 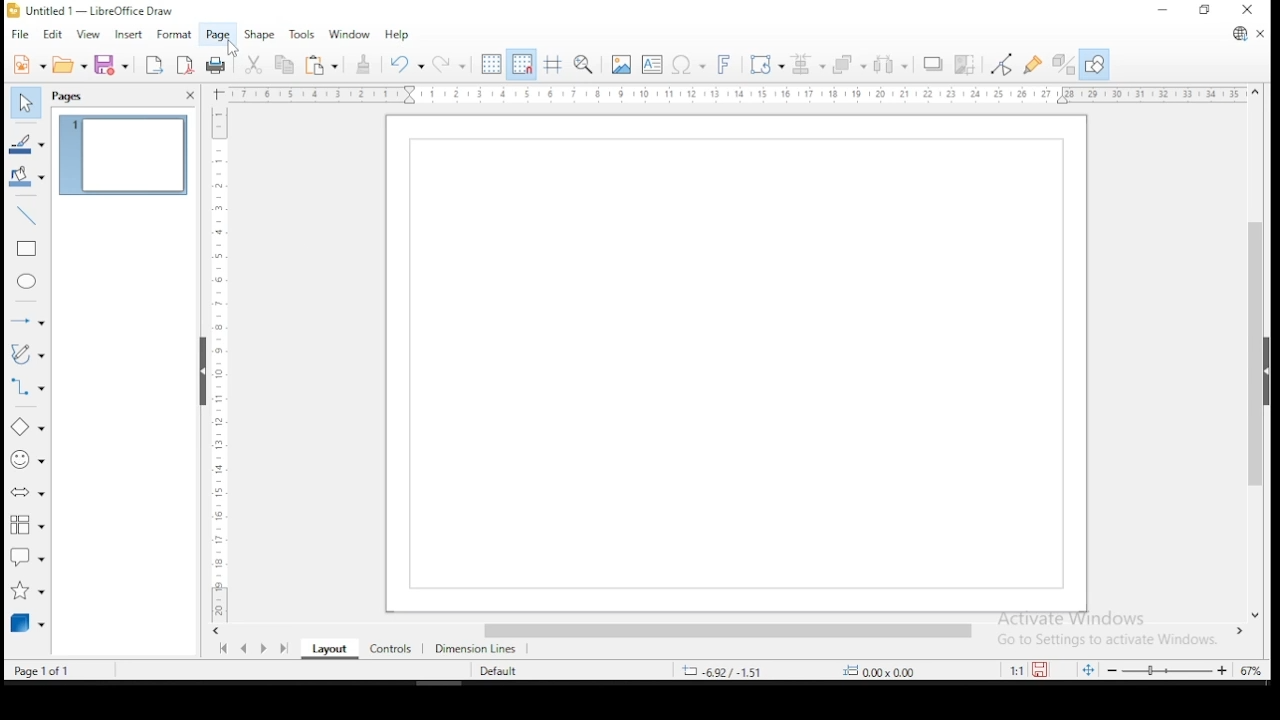 I want to click on save, so click(x=114, y=65).